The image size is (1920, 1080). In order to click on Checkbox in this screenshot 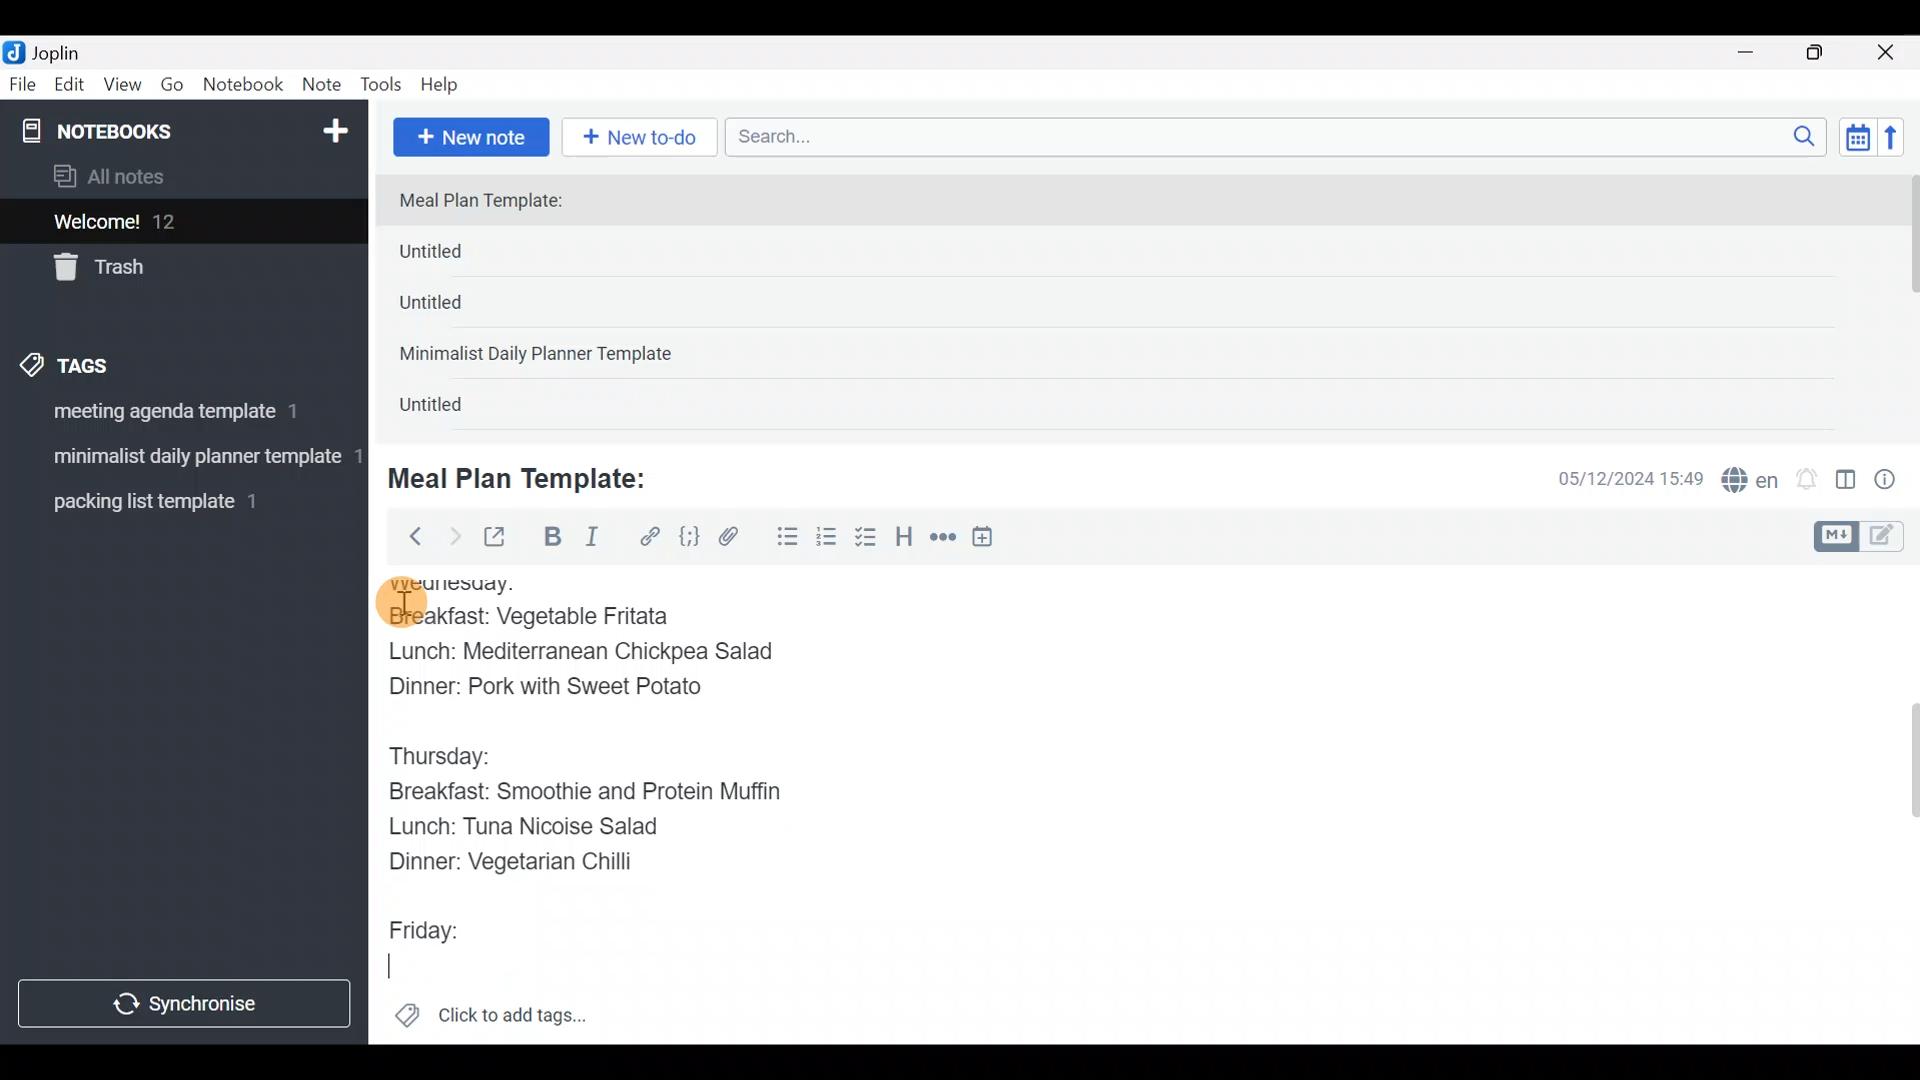, I will do `click(868, 539)`.